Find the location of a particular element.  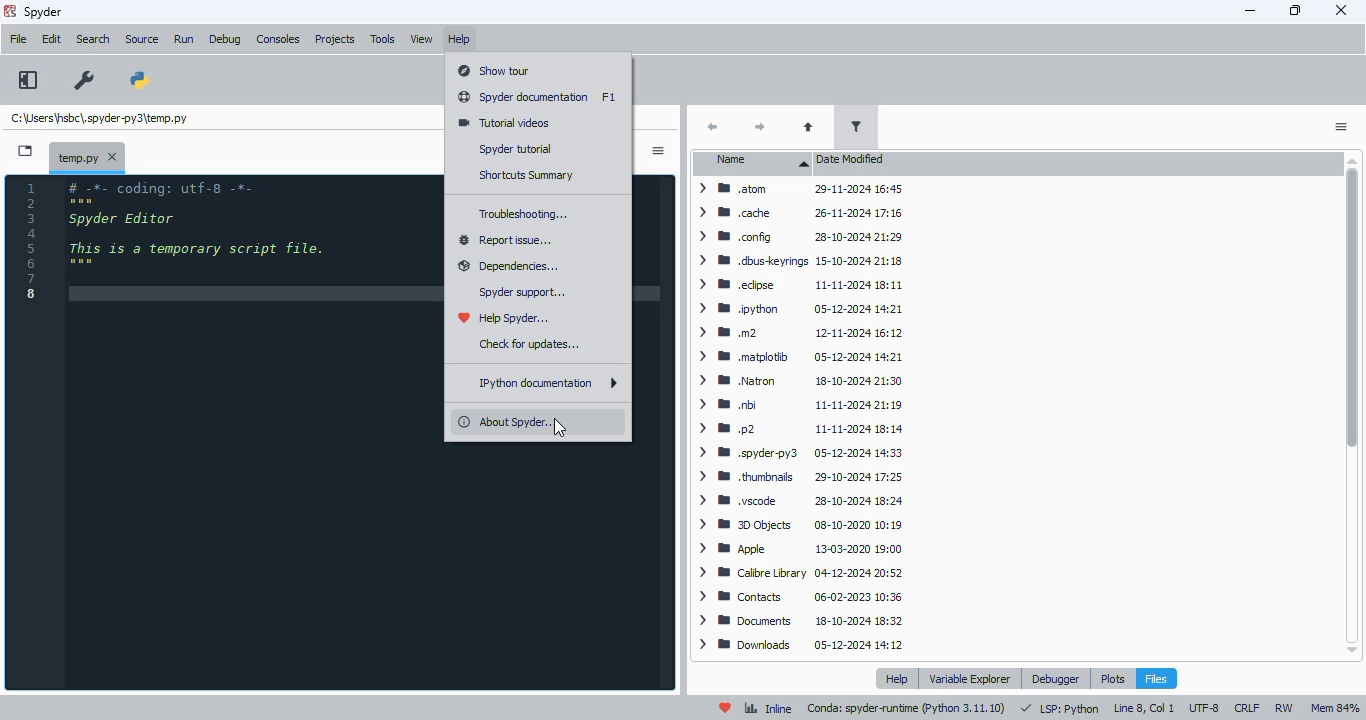

troubleshooting is located at coordinates (525, 214).